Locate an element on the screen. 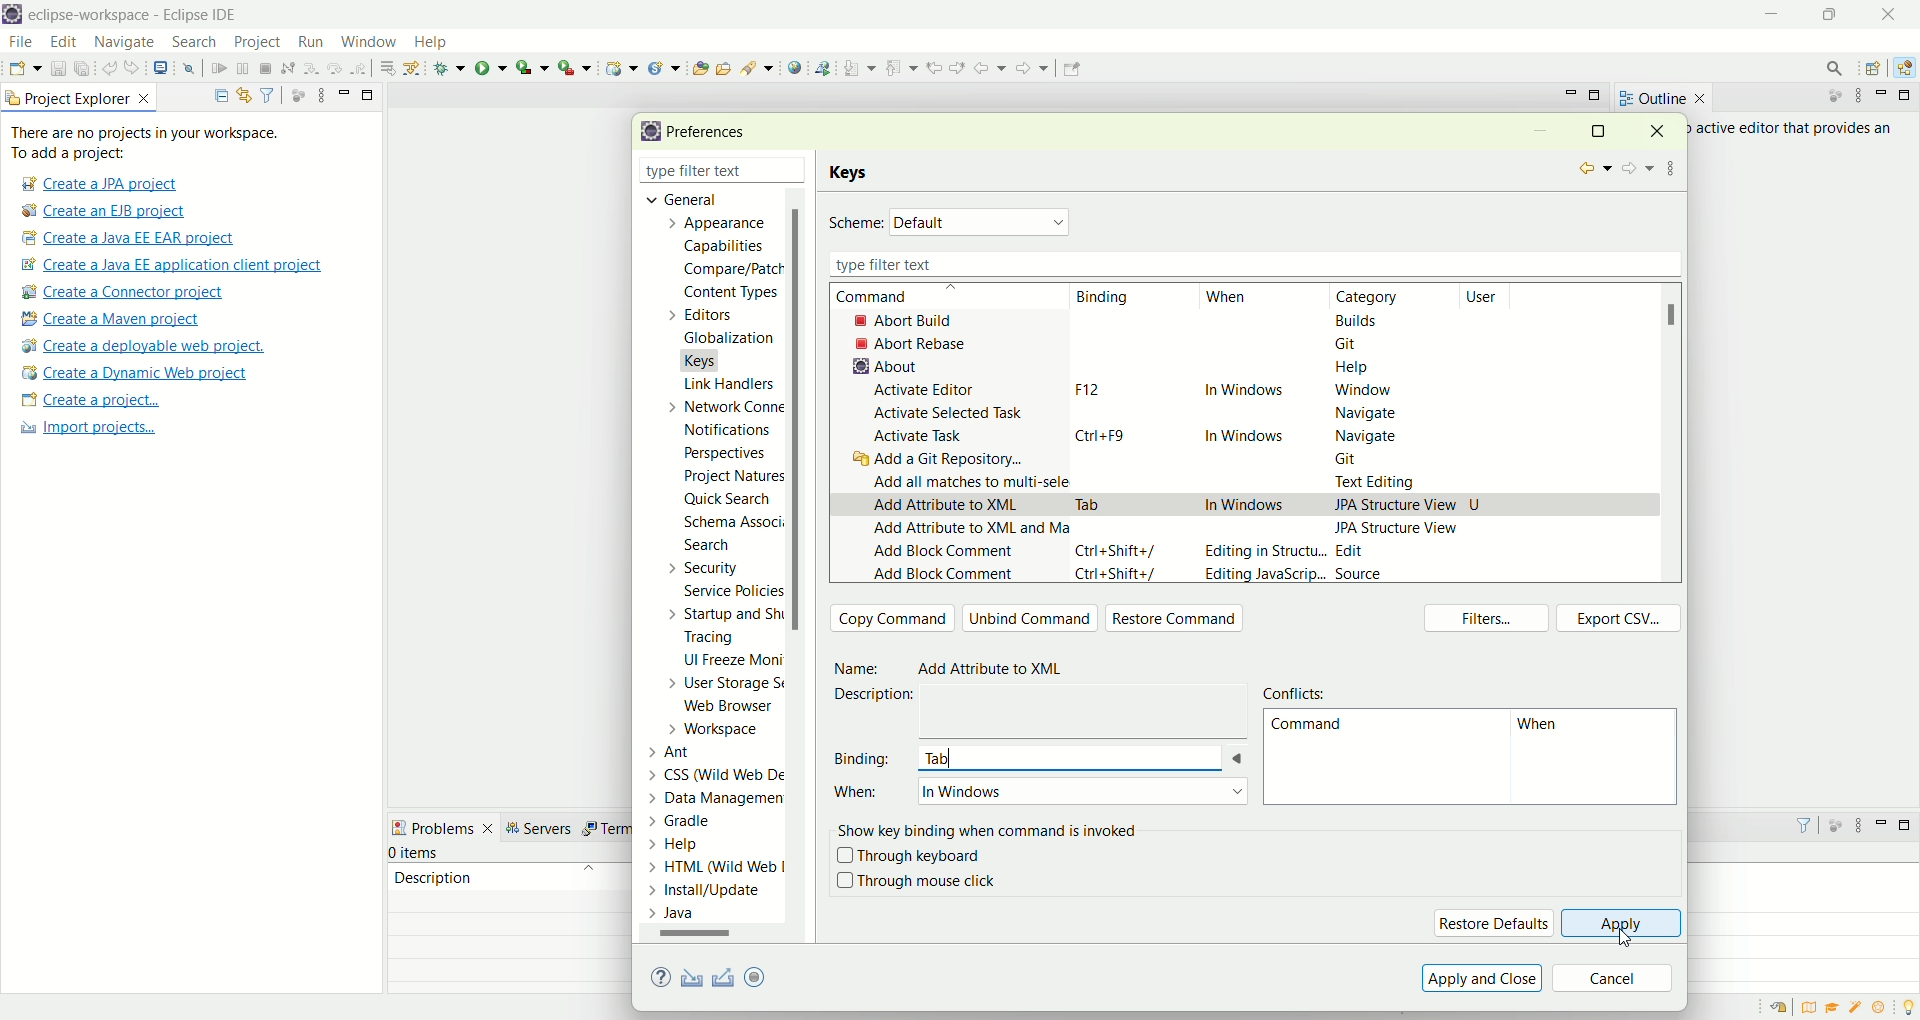 This screenshot has width=1920, height=1020. add all matches to multi-selection is located at coordinates (967, 480).